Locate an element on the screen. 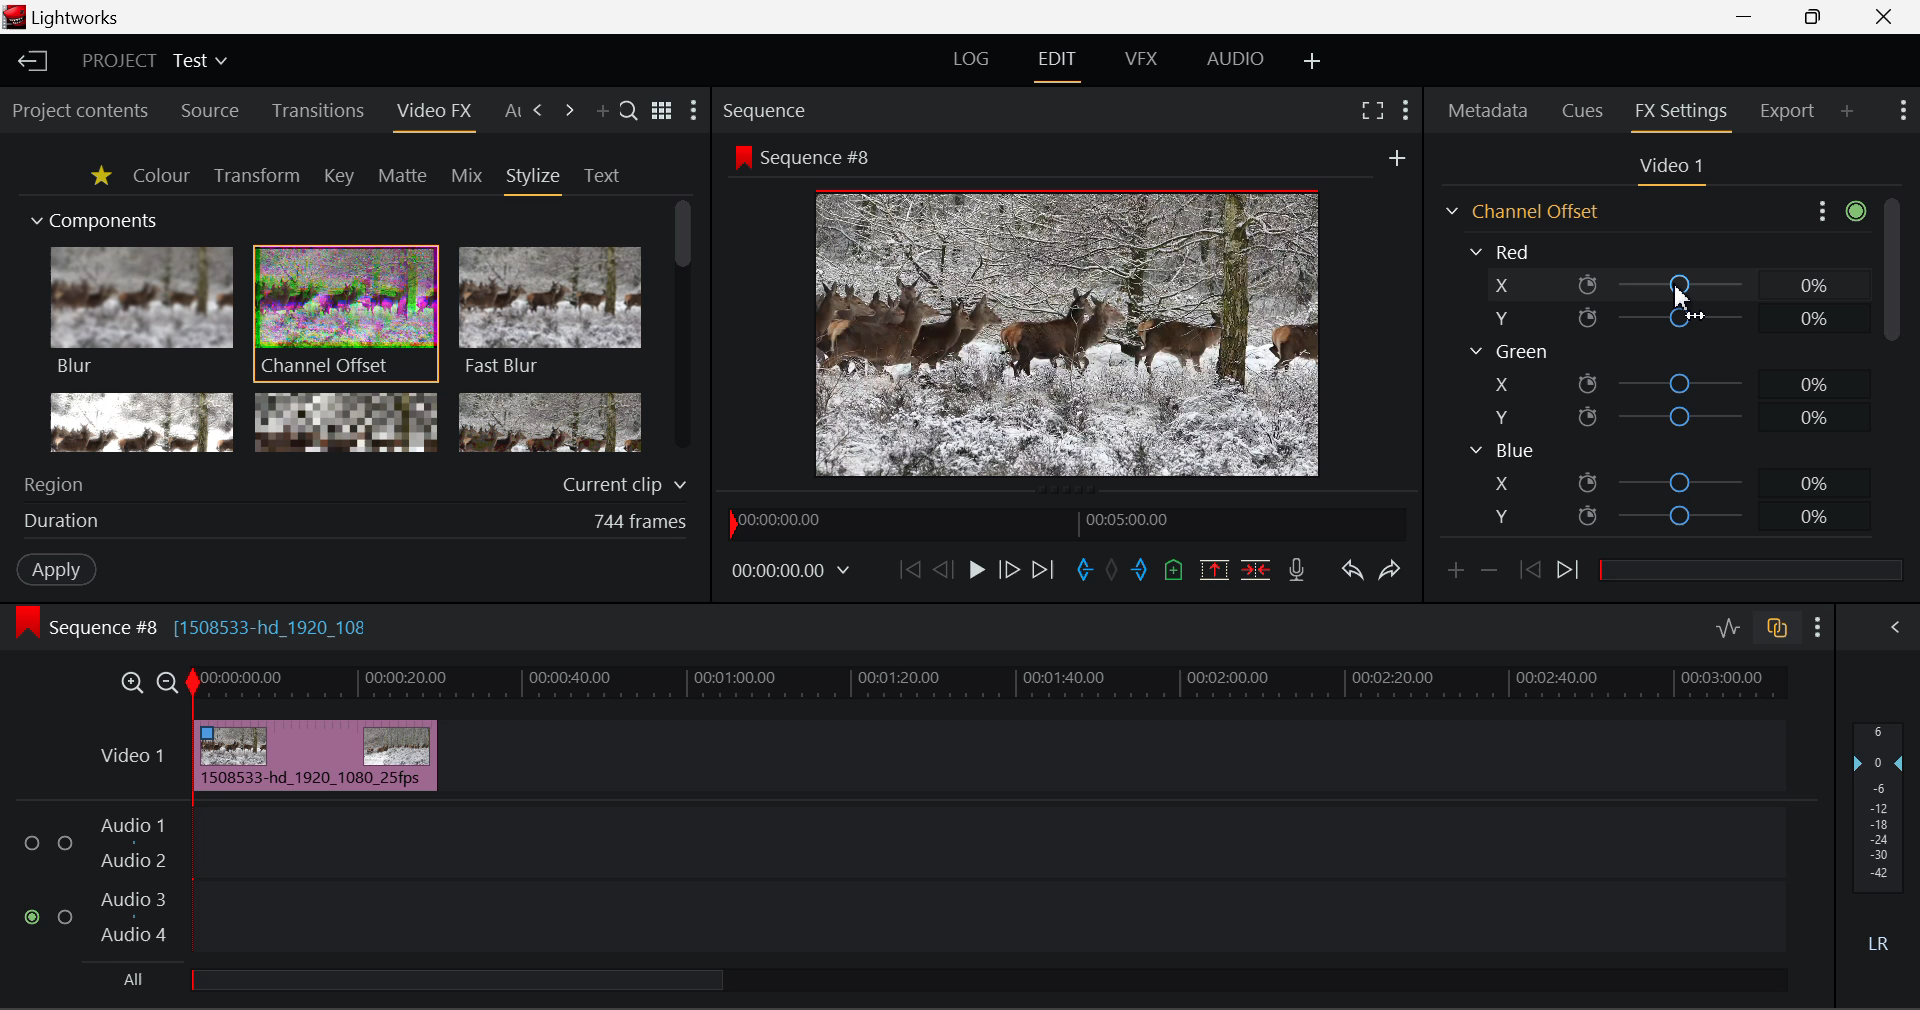 The height and width of the screenshot is (1010, 1920). Sequence Preview Screen is located at coordinates (1069, 310).